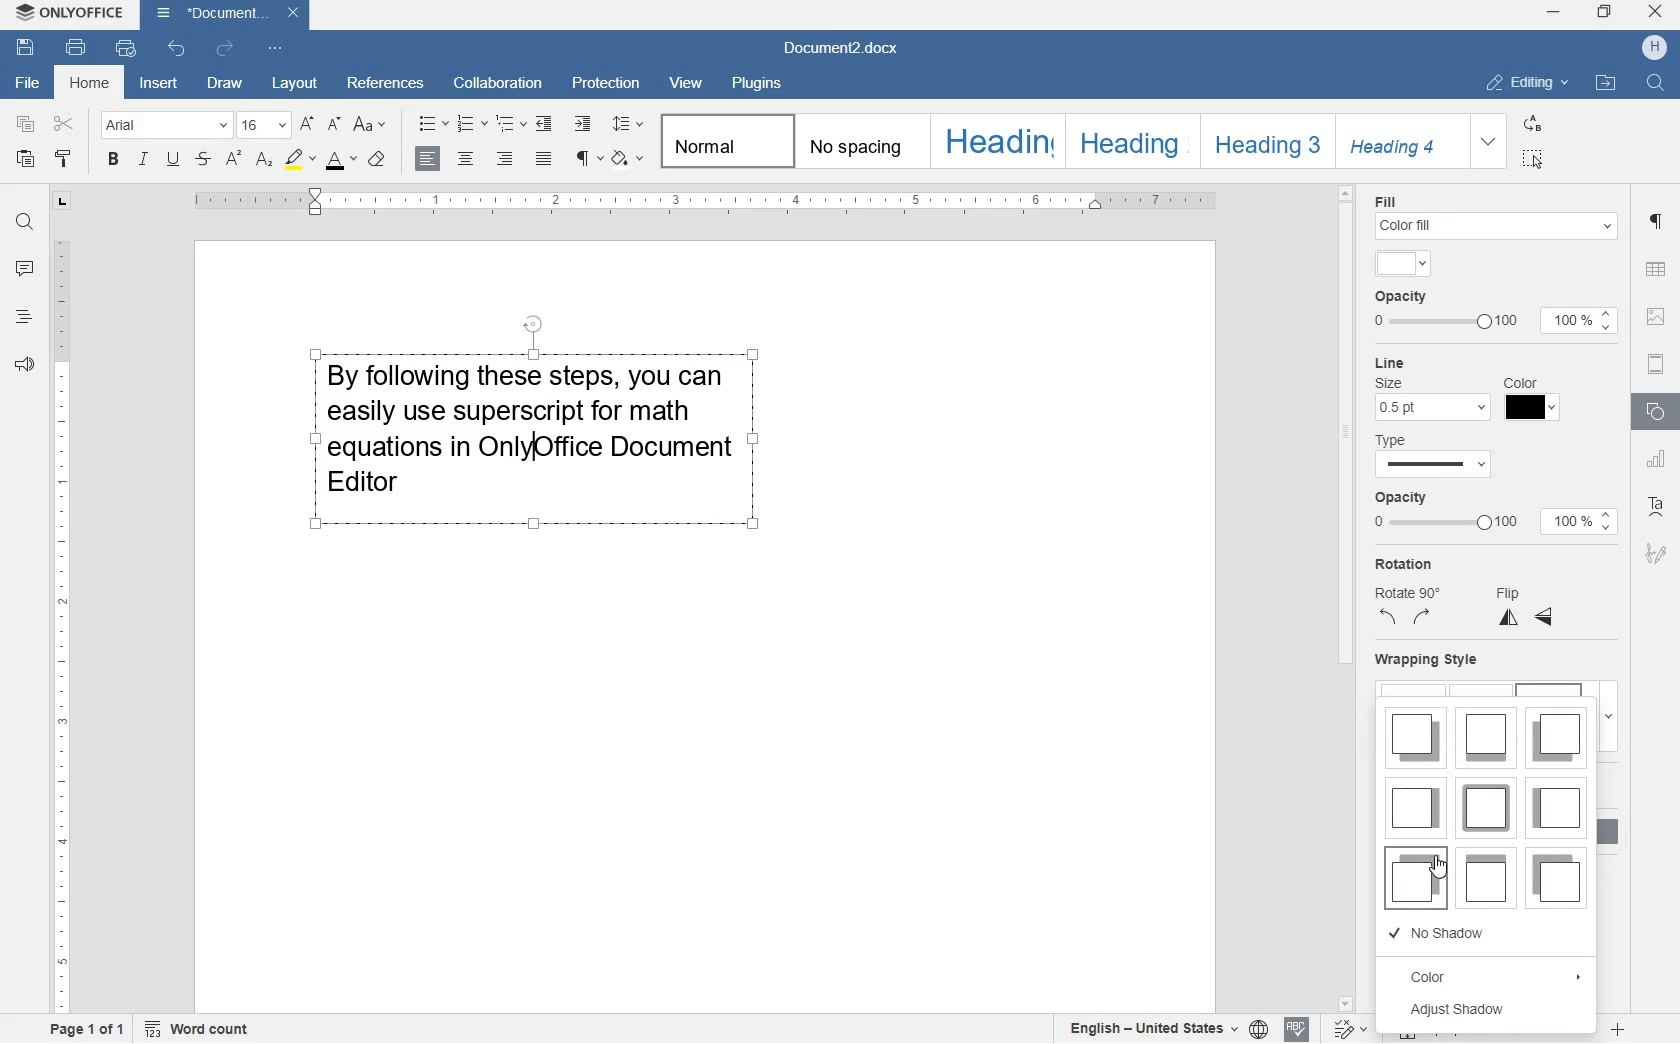  What do you see at coordinates (1605, 13) in the screenshot?
I see `restore` at bounding box center [1605, 13].